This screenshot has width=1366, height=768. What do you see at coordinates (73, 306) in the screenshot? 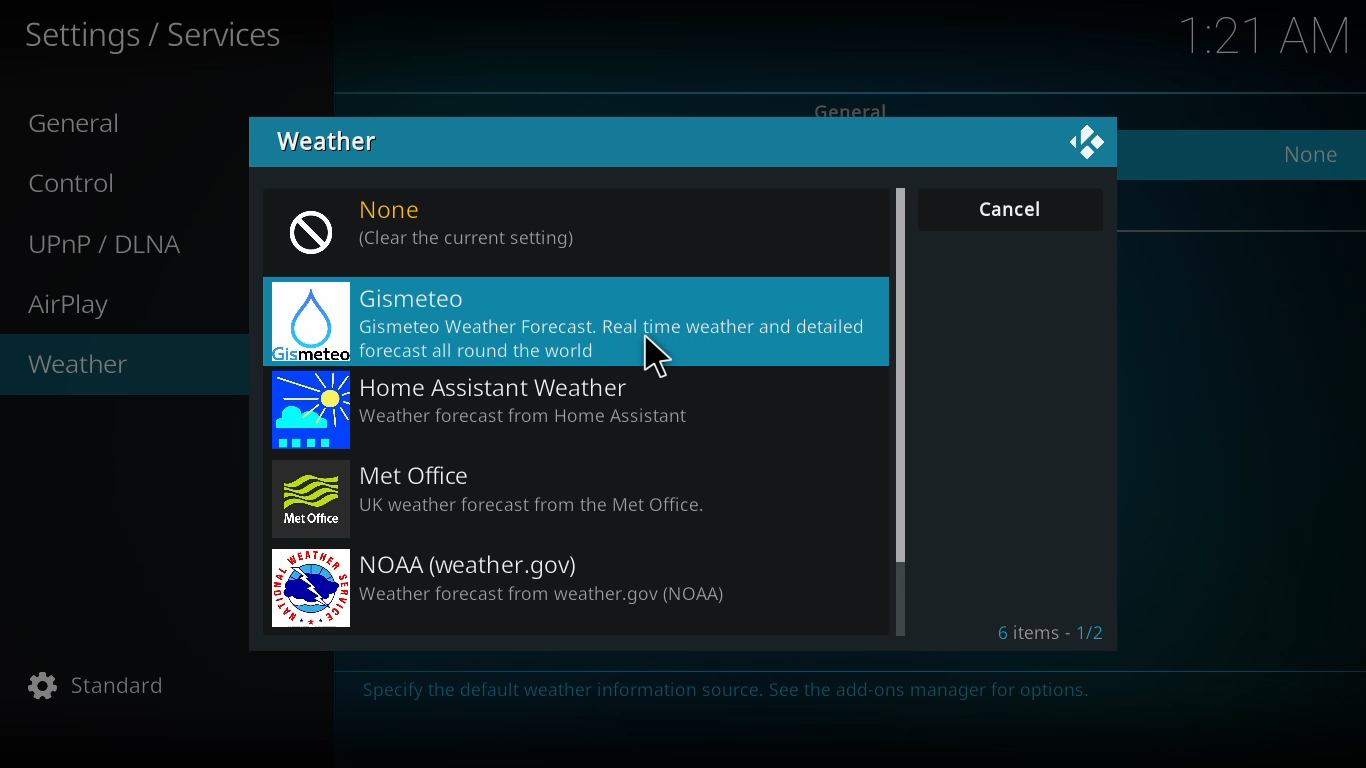
I see `airplay` at bounding box center [73, 306].